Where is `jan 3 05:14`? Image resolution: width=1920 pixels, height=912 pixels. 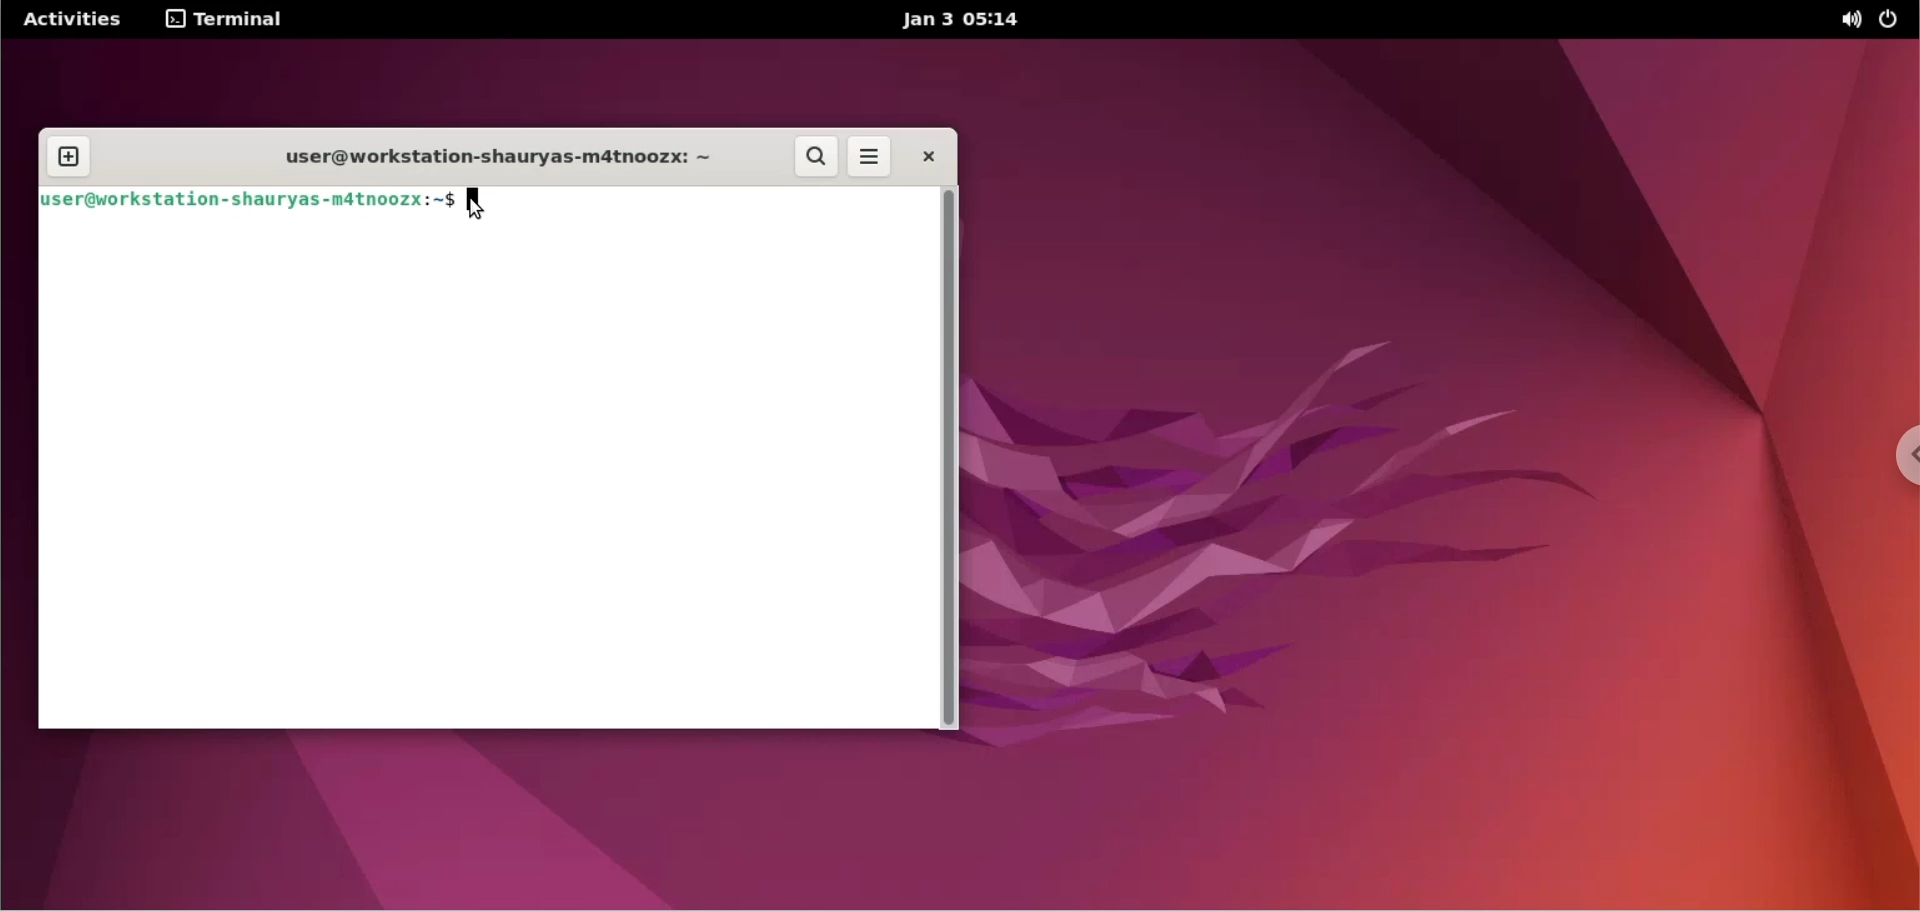 jan 3 05:14 is located at coordinates (961, 21).